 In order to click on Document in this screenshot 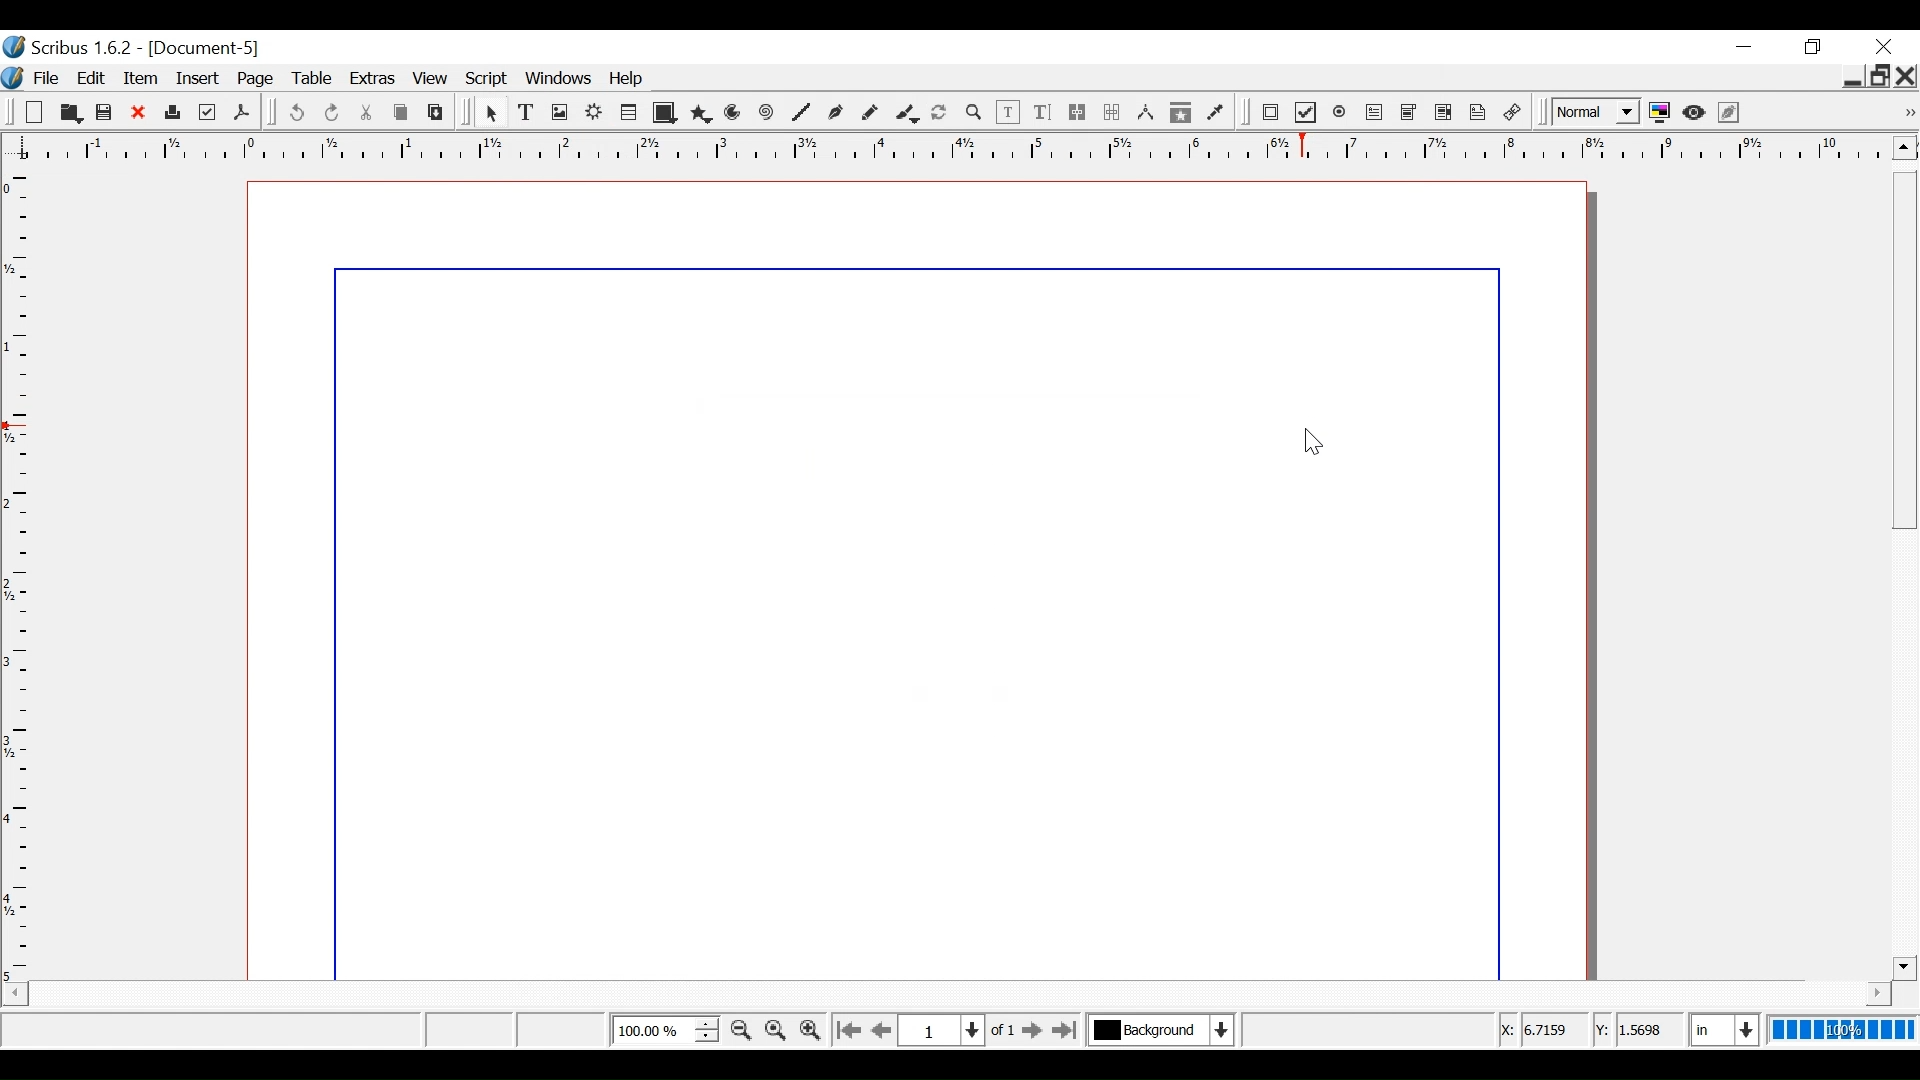, I will do `click(916, 579)`.